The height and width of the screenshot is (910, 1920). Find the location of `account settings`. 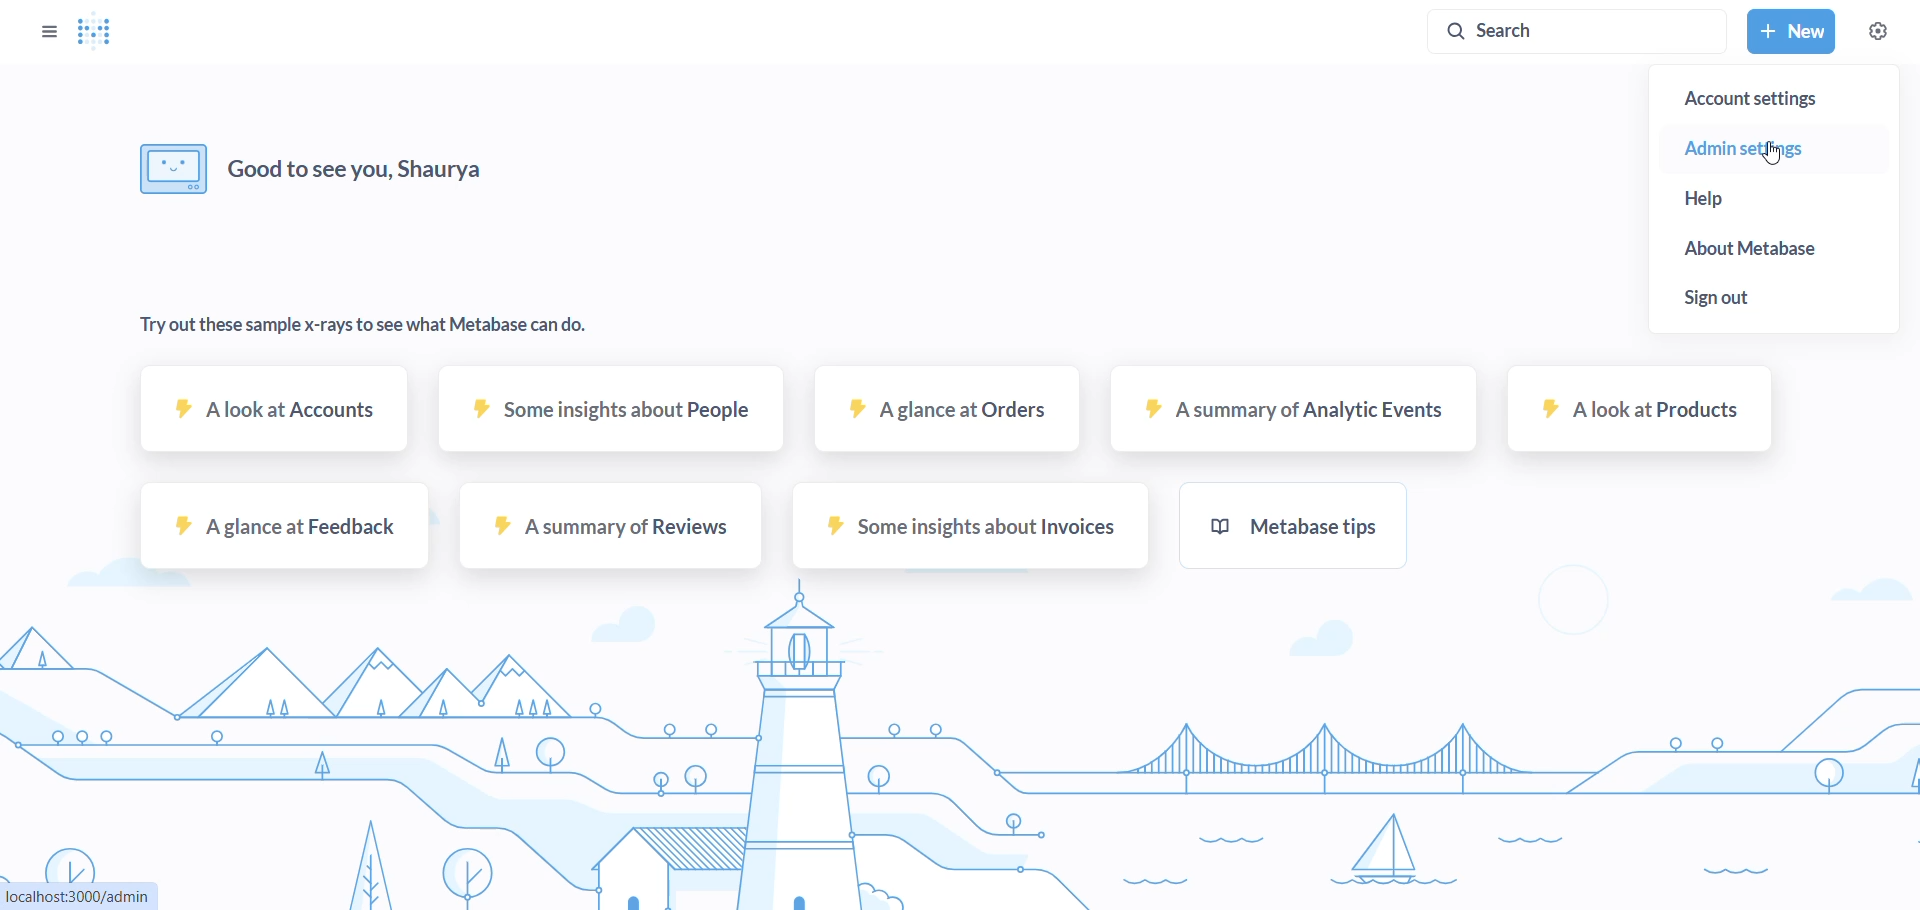

account settings is located at coordinates (1785, 98).